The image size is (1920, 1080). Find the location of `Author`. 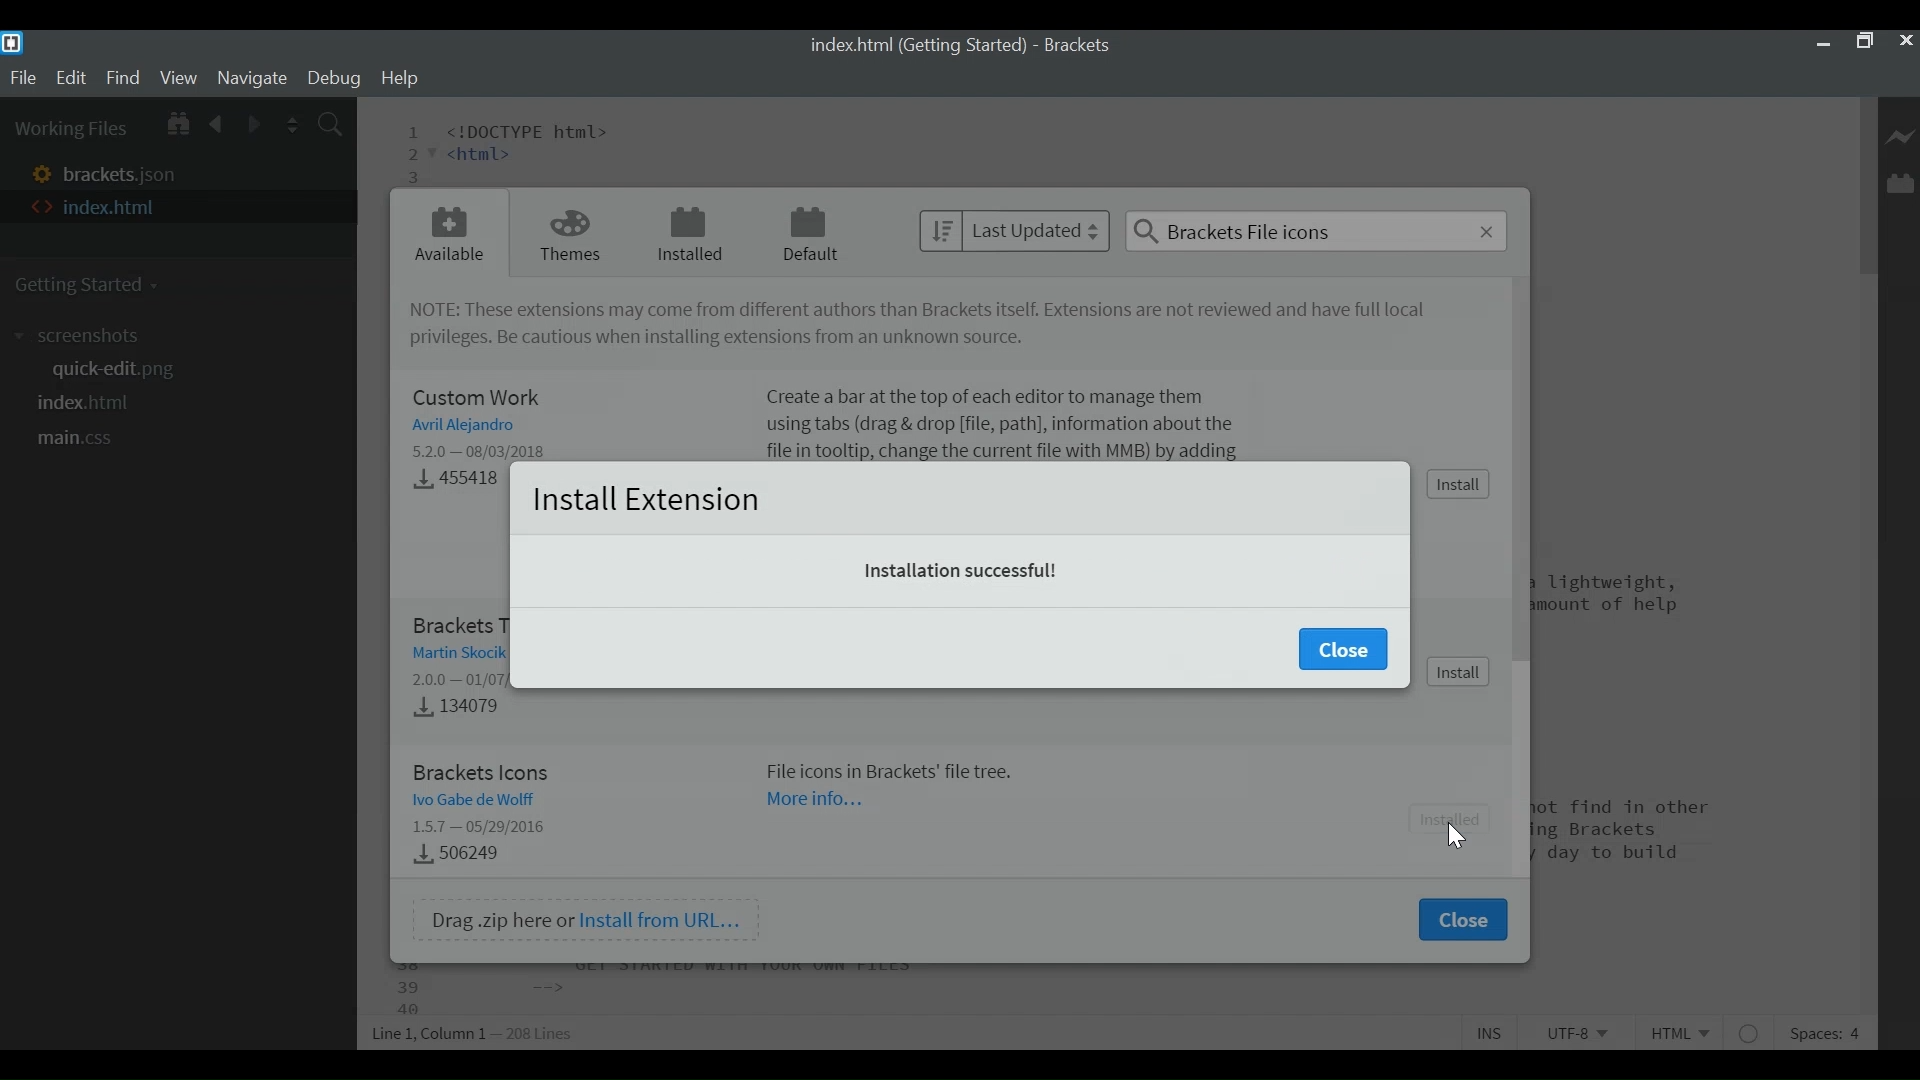

Author is located at coordinates (459, 426).